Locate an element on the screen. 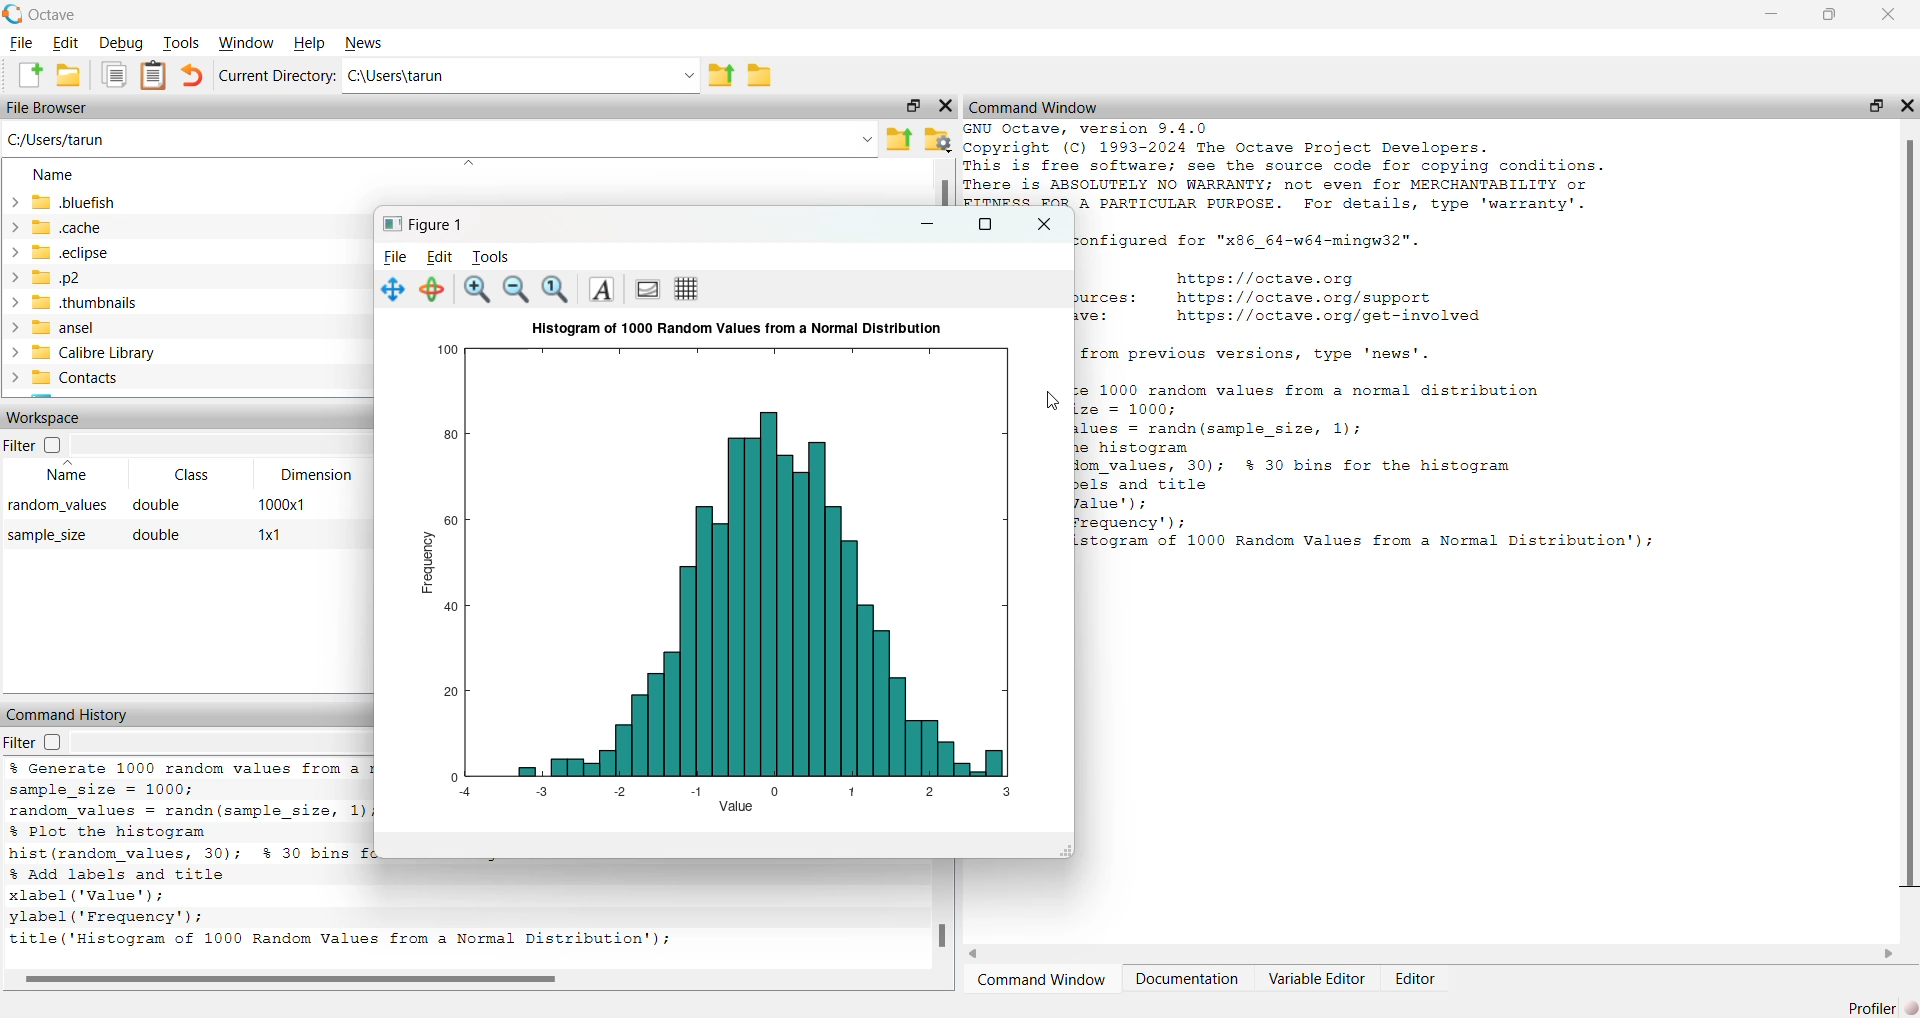 This screenshot has height=1018, width=1920. Name is located at coordinates (65, 472).